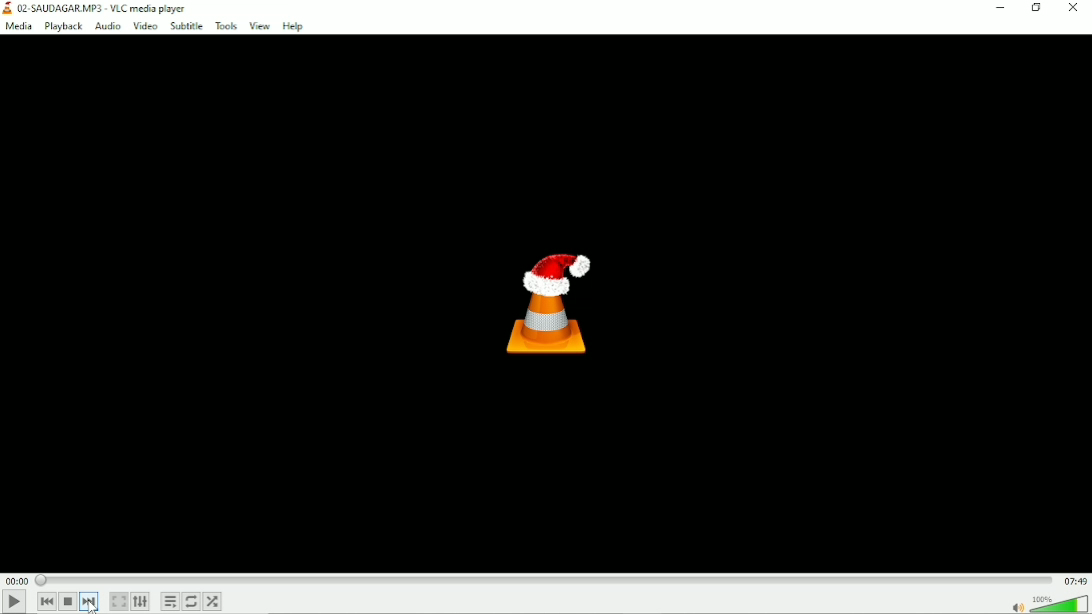  What do you see at coordinates (543, 579) in the screenshot?
I see `Play duration` at bounding box center [543, 579].